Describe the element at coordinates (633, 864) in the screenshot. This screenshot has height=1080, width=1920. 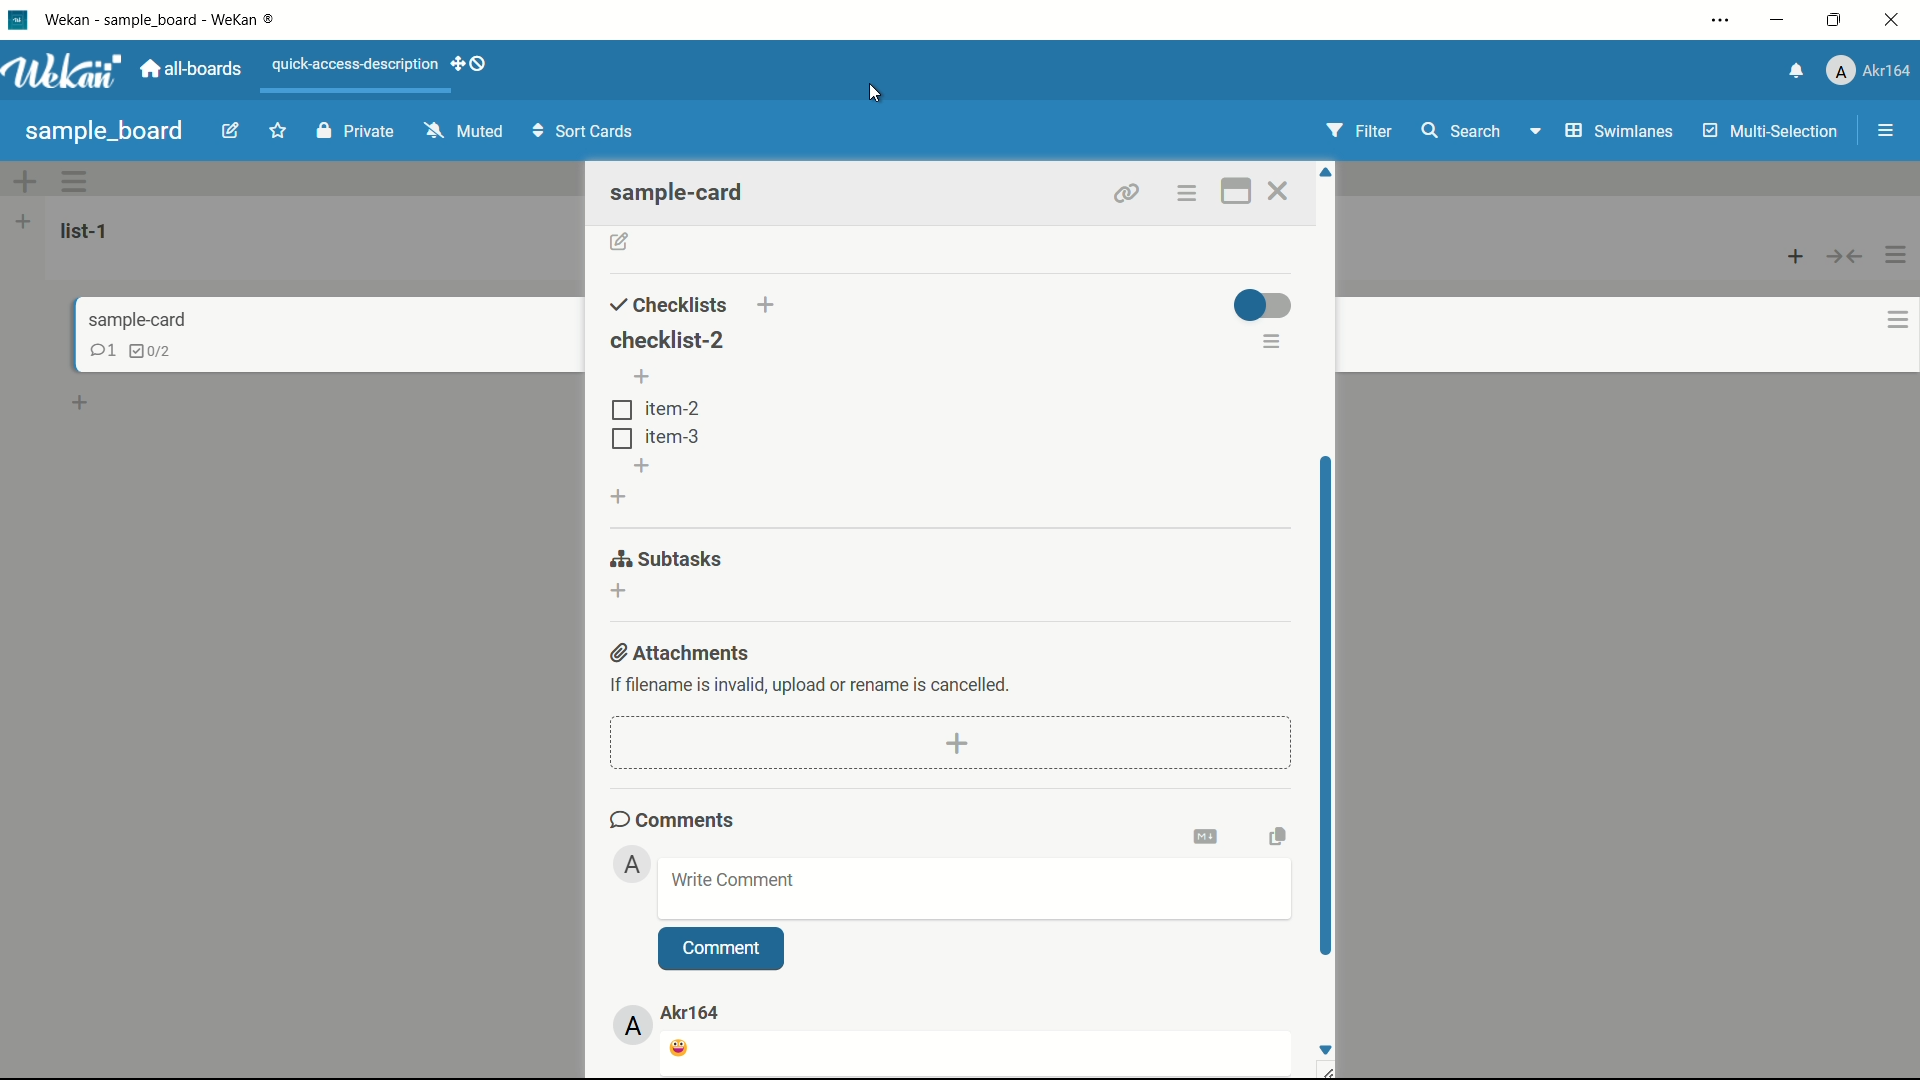
I see `admin` at that location.